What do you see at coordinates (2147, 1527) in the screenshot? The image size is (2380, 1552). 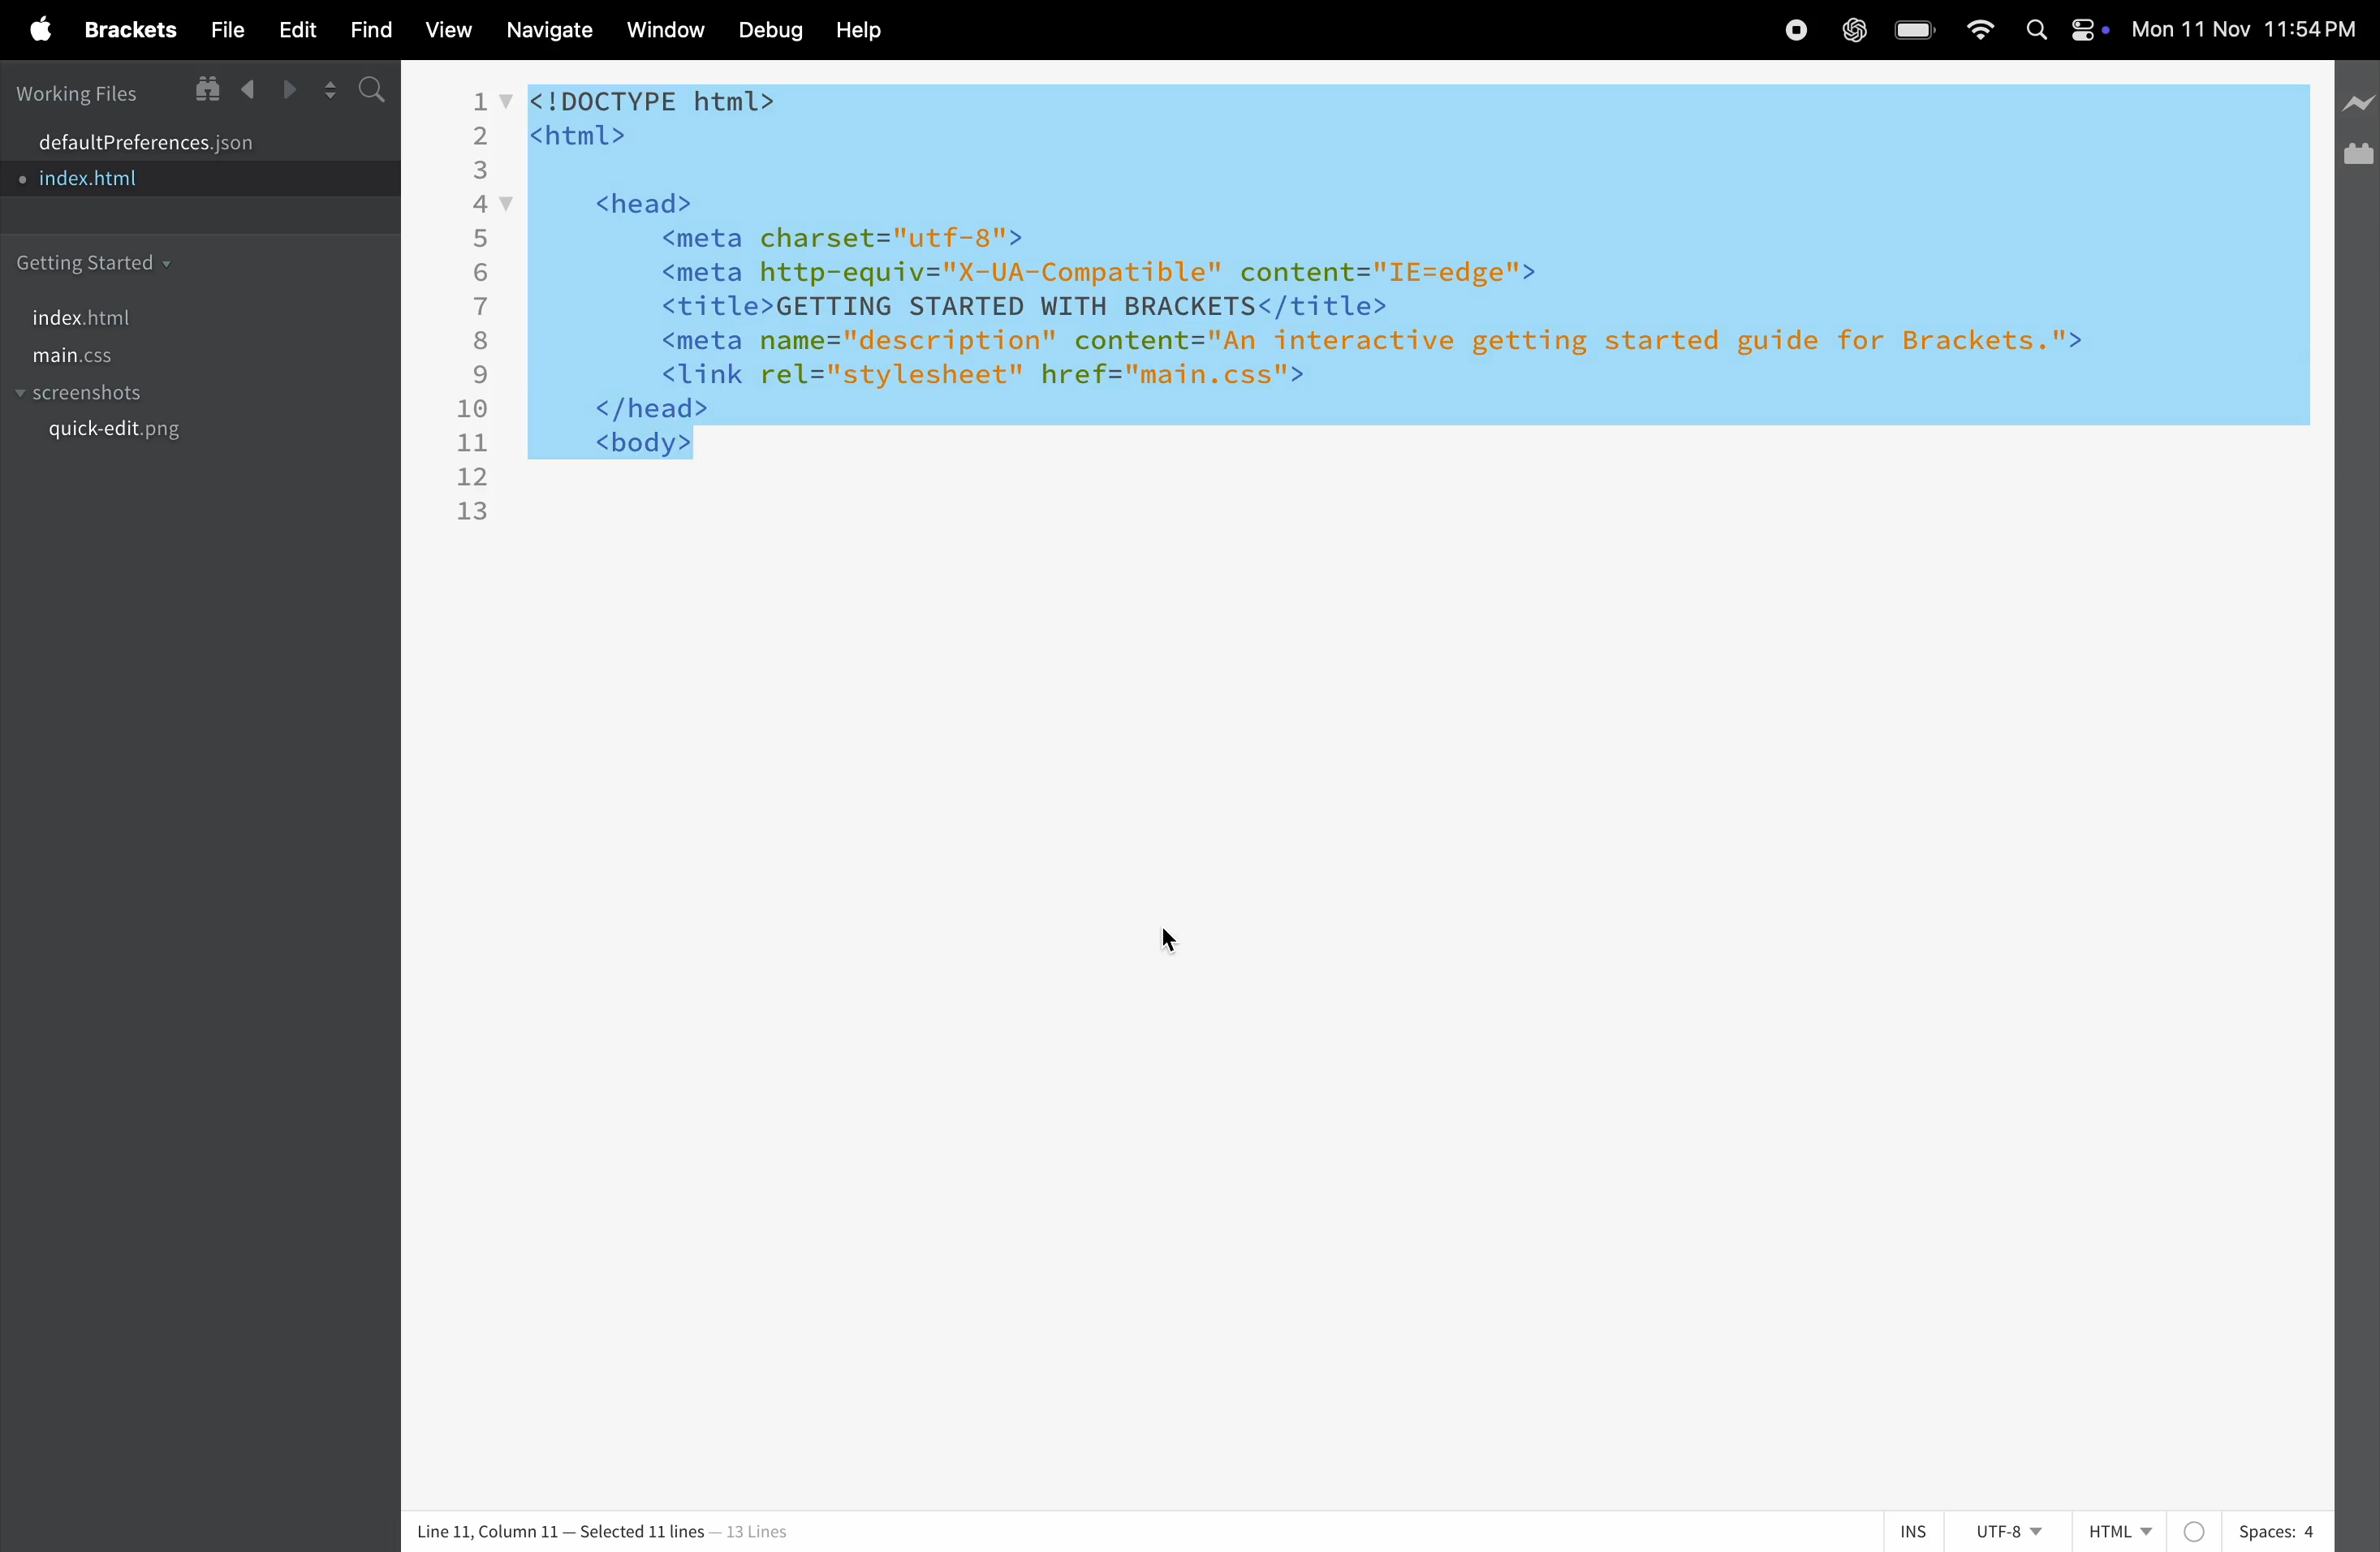 I see `html` at bounding box center [2147, 1527].